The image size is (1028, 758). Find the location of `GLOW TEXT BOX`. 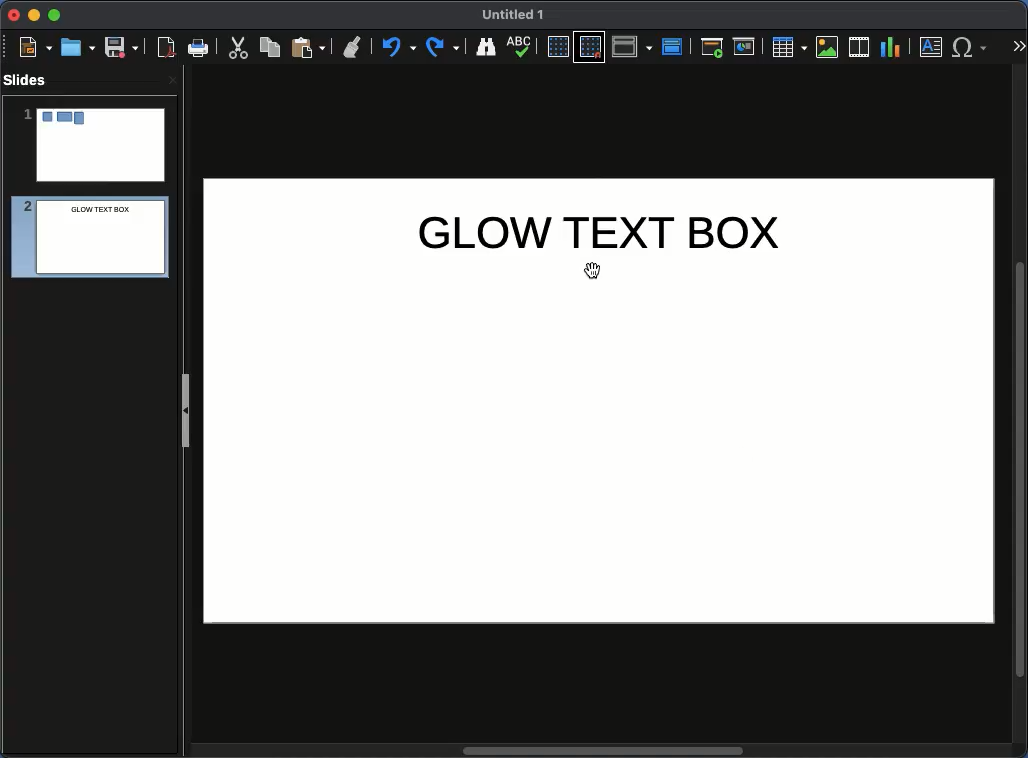

GLOW TEXT BOX is located at coordinates (599, 234).